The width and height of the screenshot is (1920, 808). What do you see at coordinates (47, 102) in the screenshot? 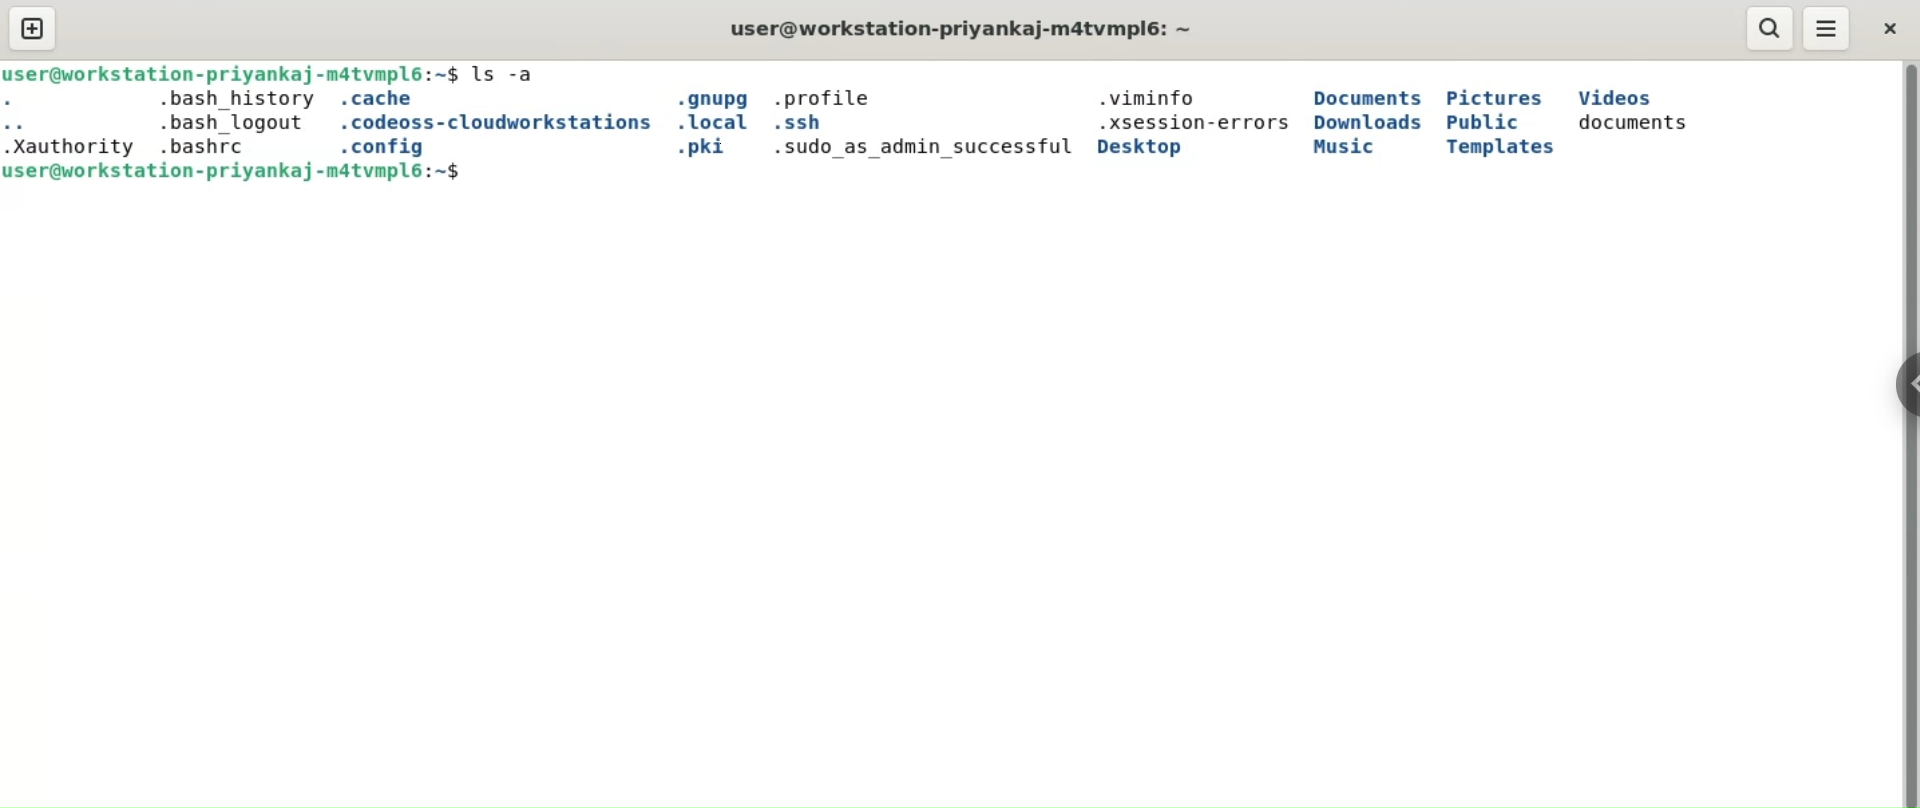
I see `.` at bounding box center [47, 102].